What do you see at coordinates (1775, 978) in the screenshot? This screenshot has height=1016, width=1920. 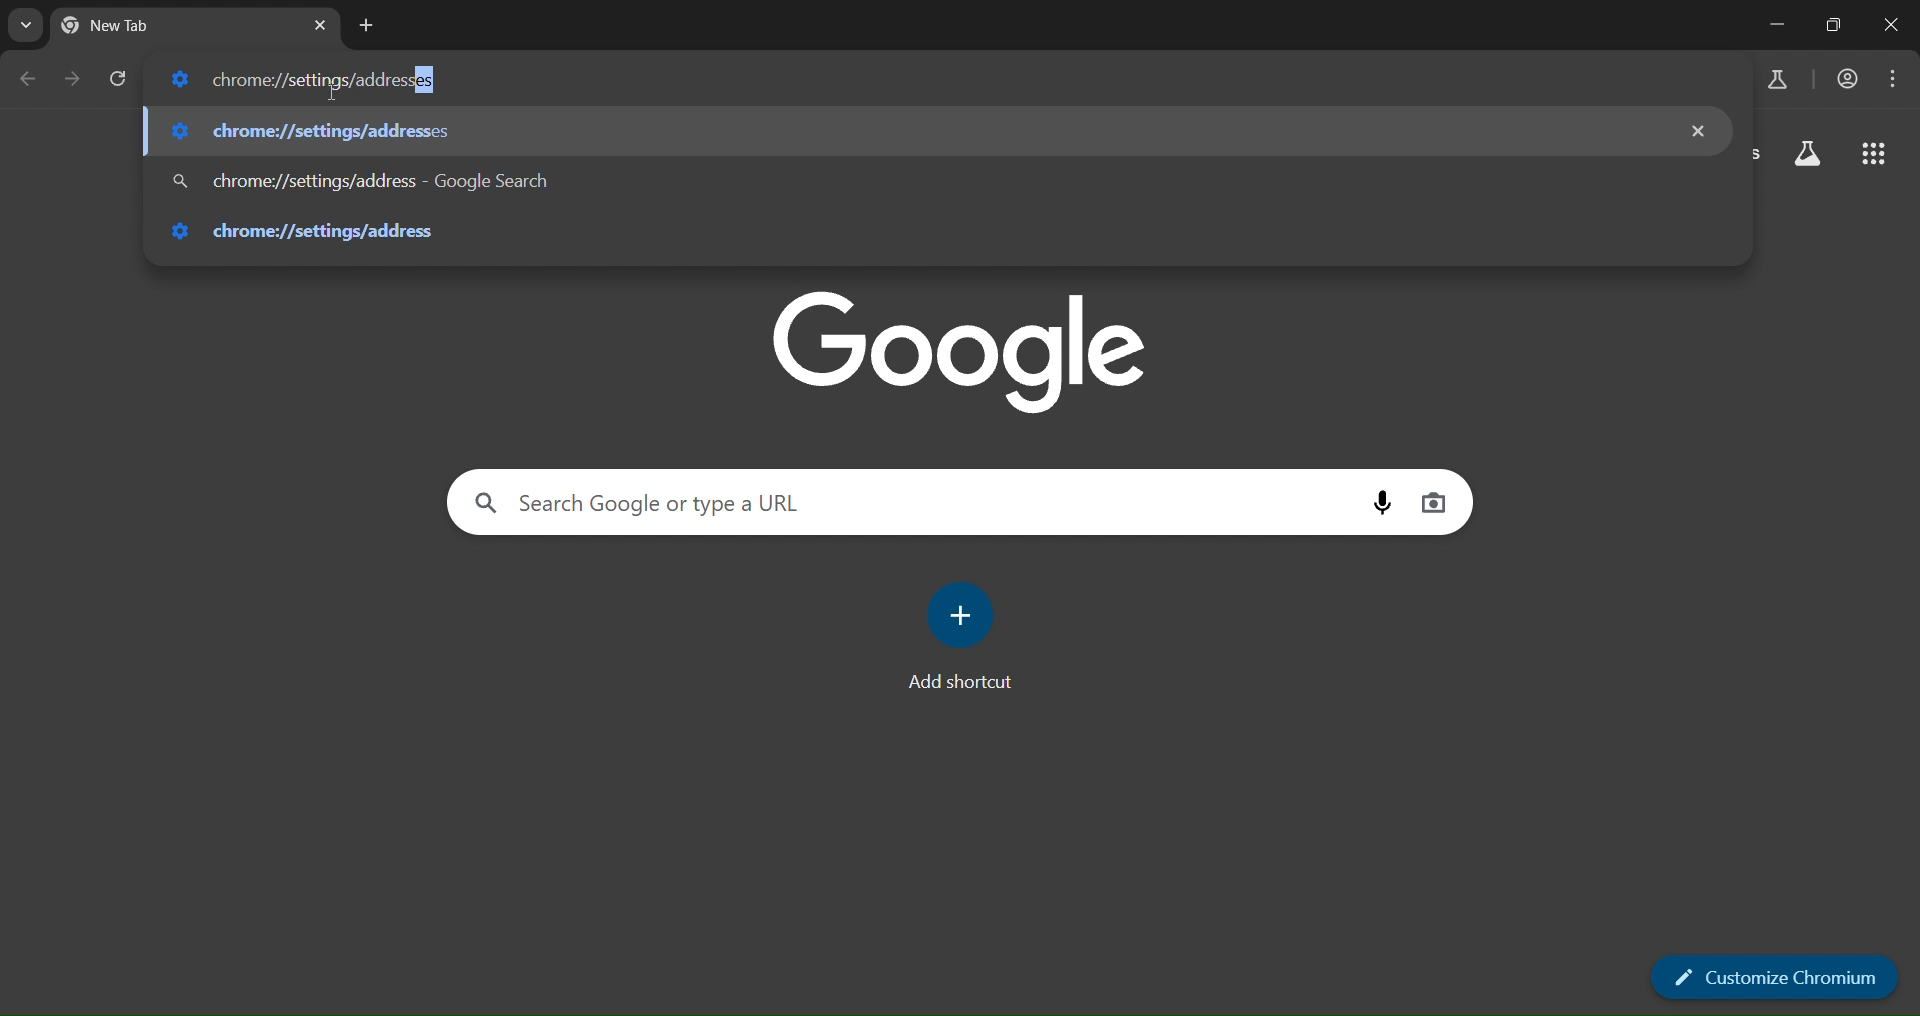 I see `customize chromium` at bounding box center [1775, 978].